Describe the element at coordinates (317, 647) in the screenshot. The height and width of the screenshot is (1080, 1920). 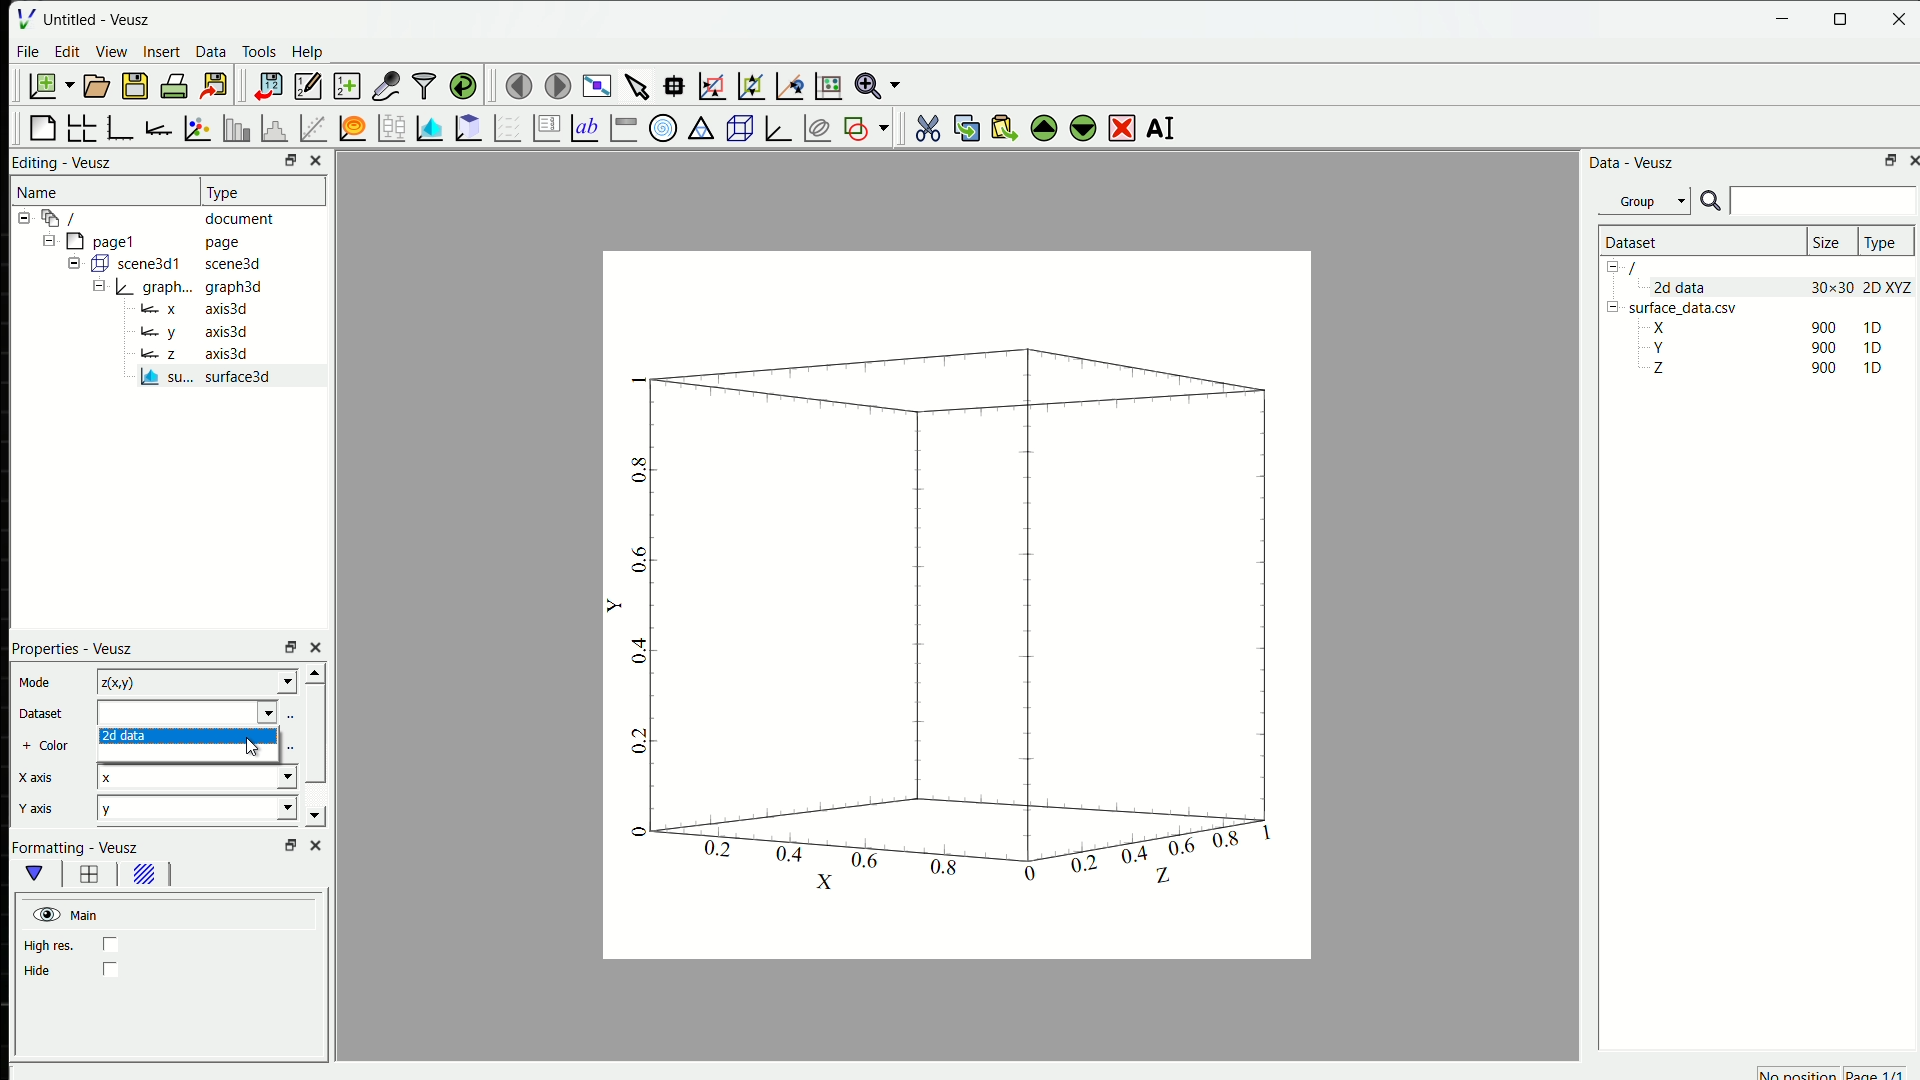
I see `close` at that location.